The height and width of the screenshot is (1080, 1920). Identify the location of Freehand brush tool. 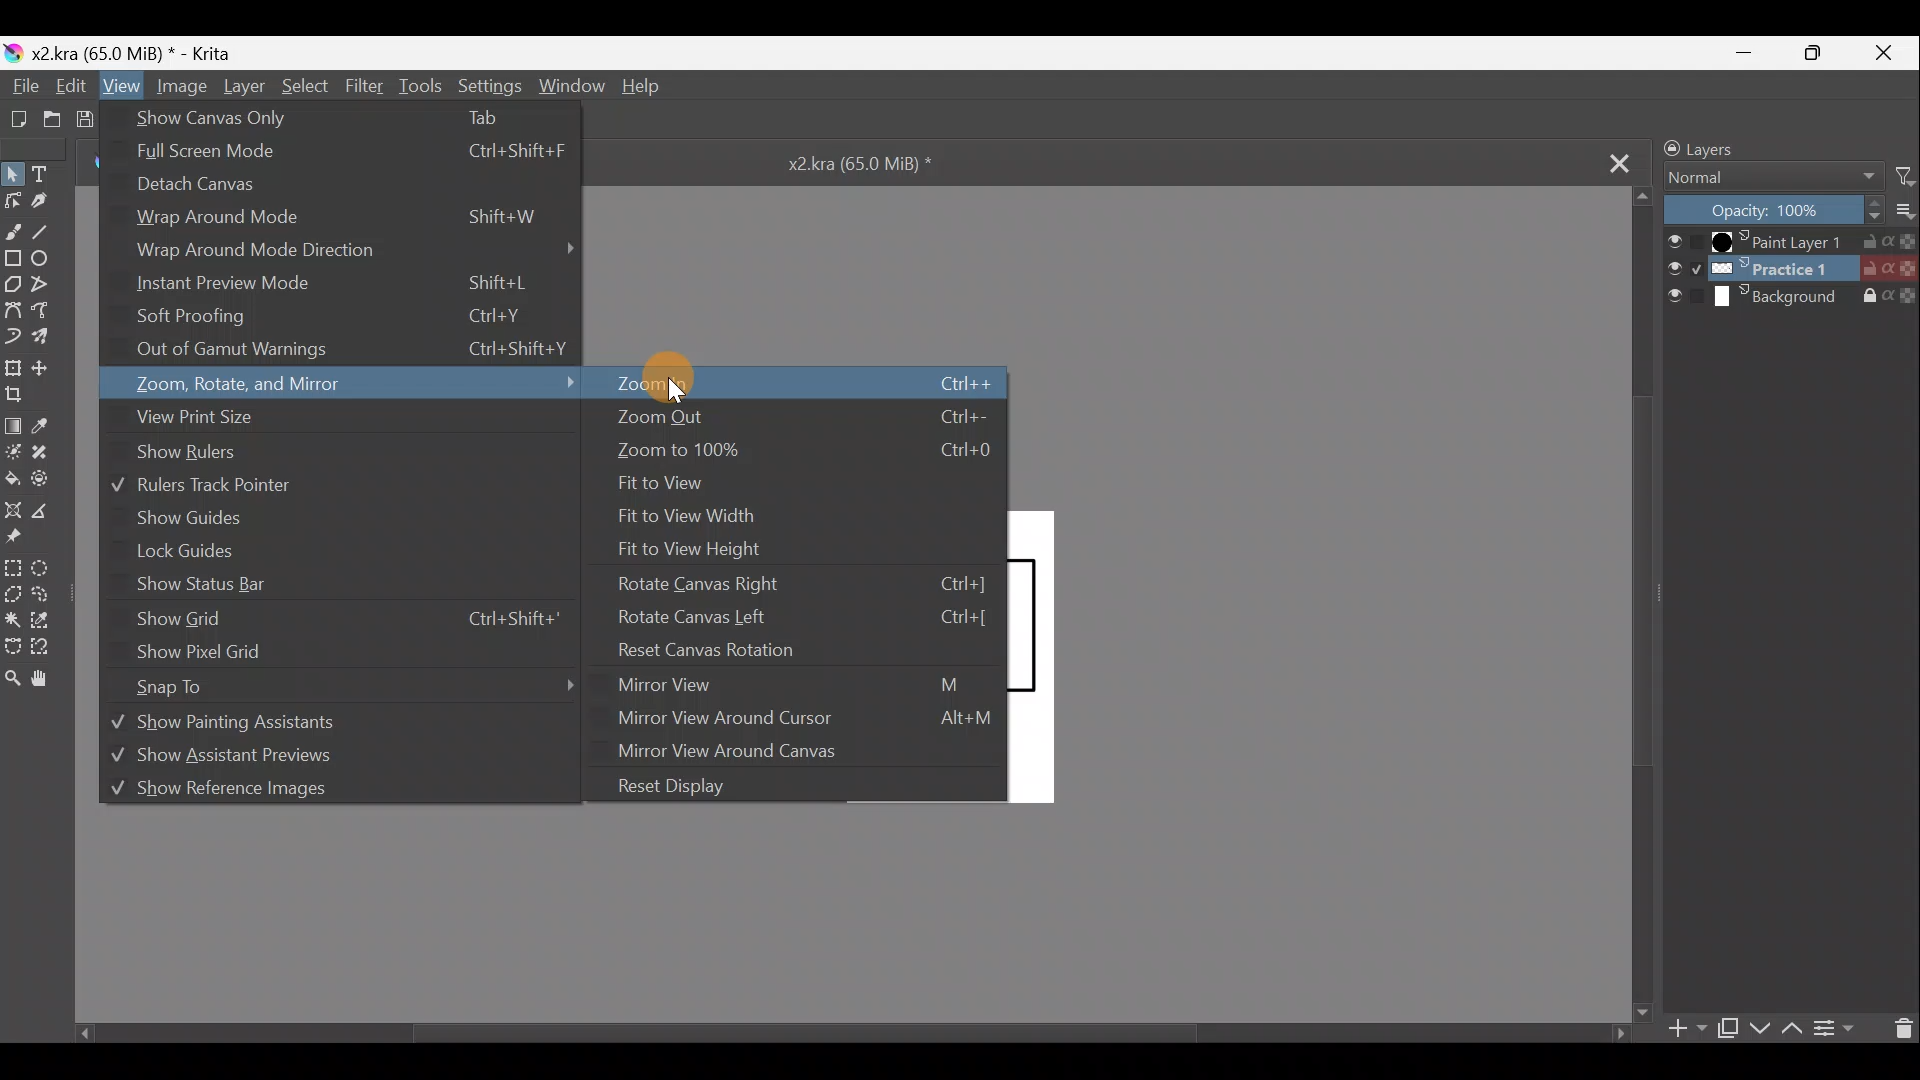
(12, 231).